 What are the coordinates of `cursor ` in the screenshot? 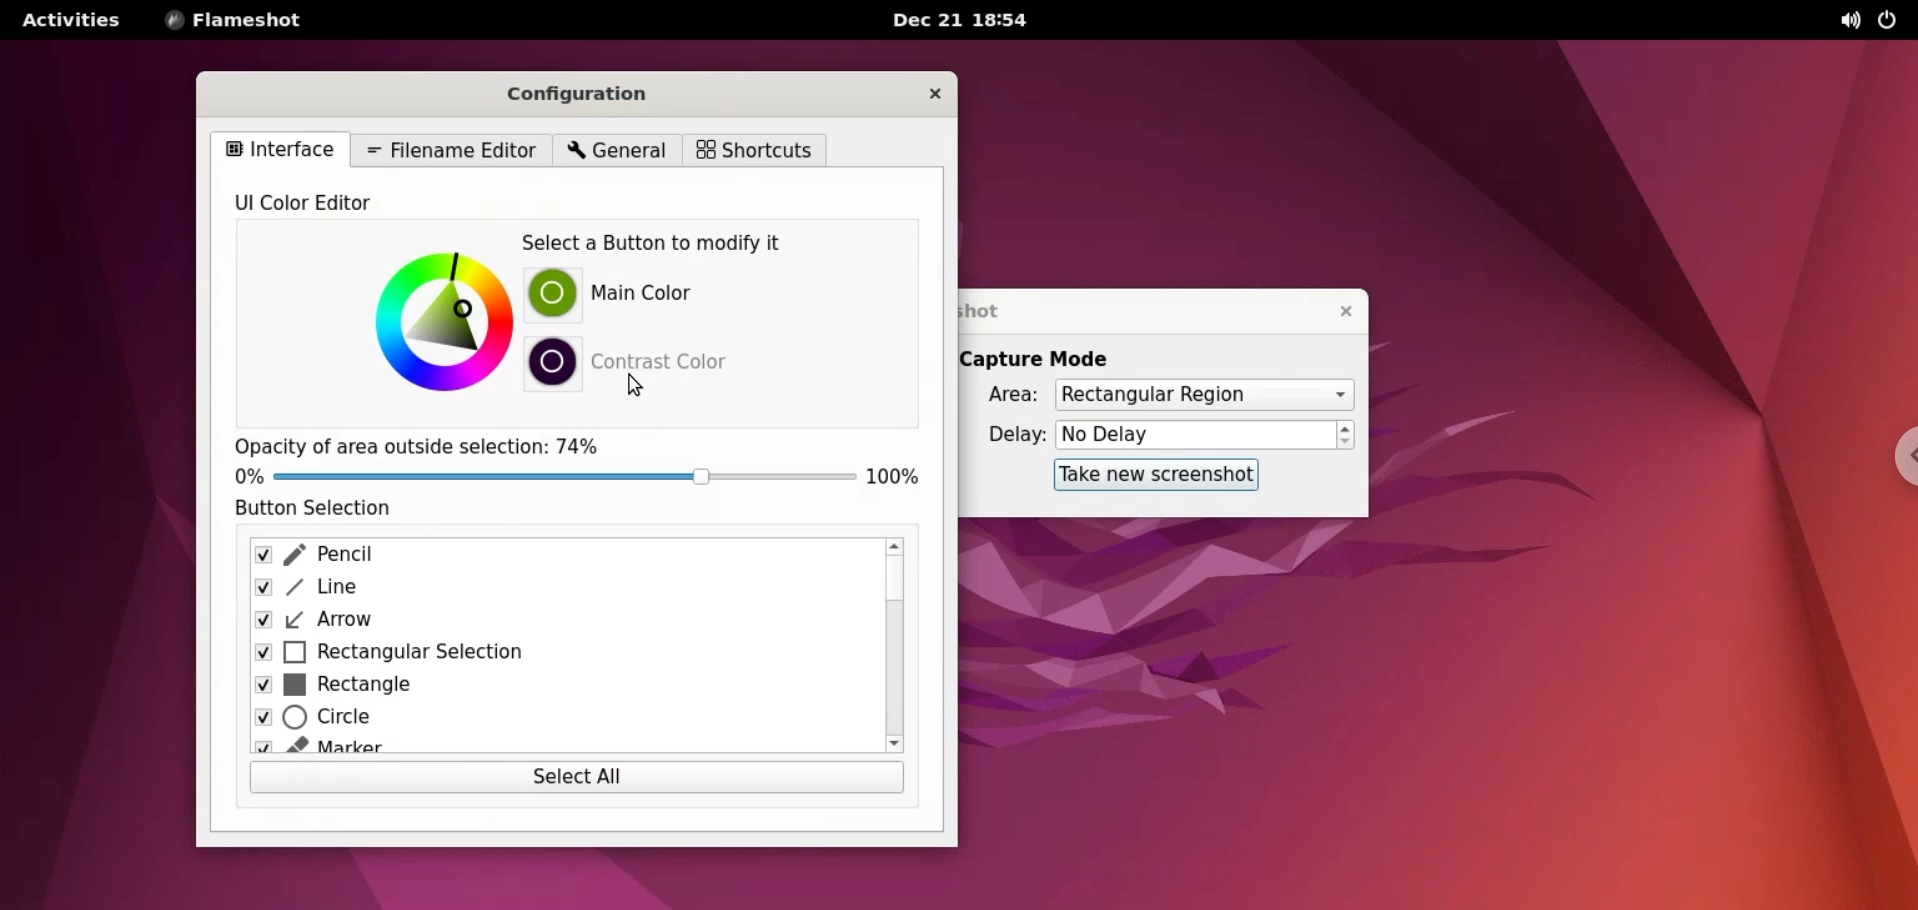 It's located at (637, 386).